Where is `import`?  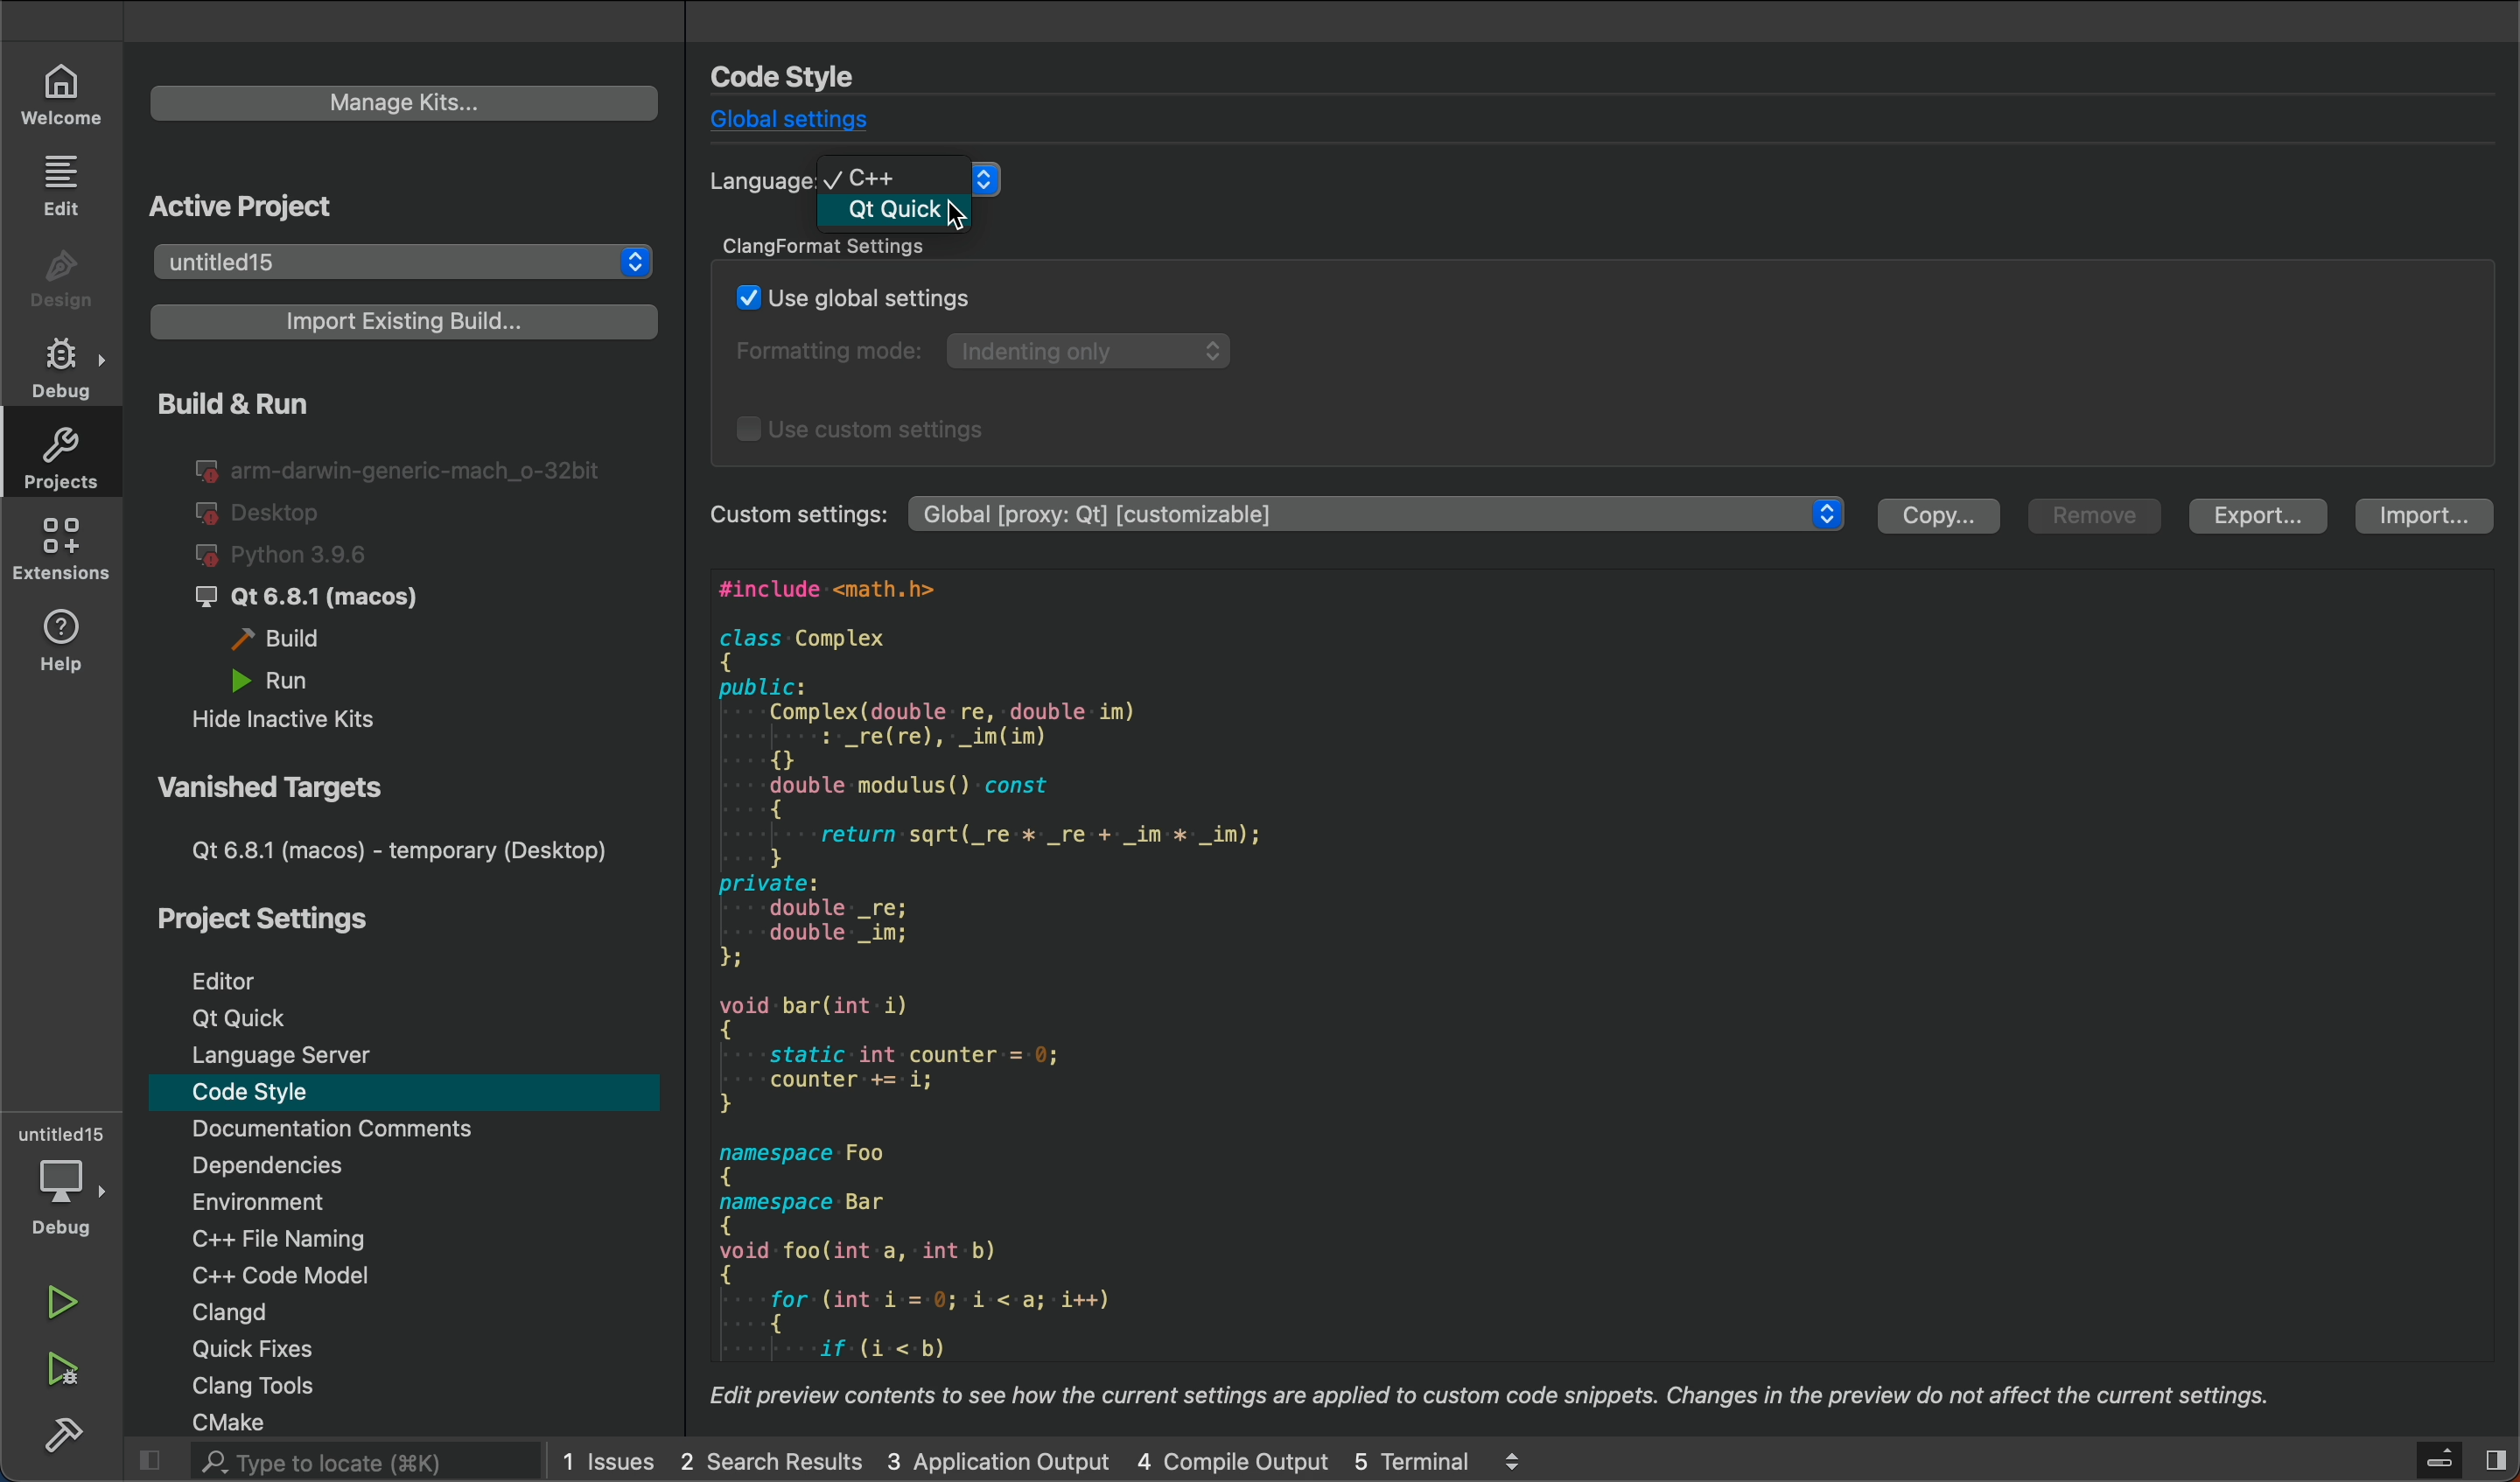 import is located at coordinates (2422, 517).